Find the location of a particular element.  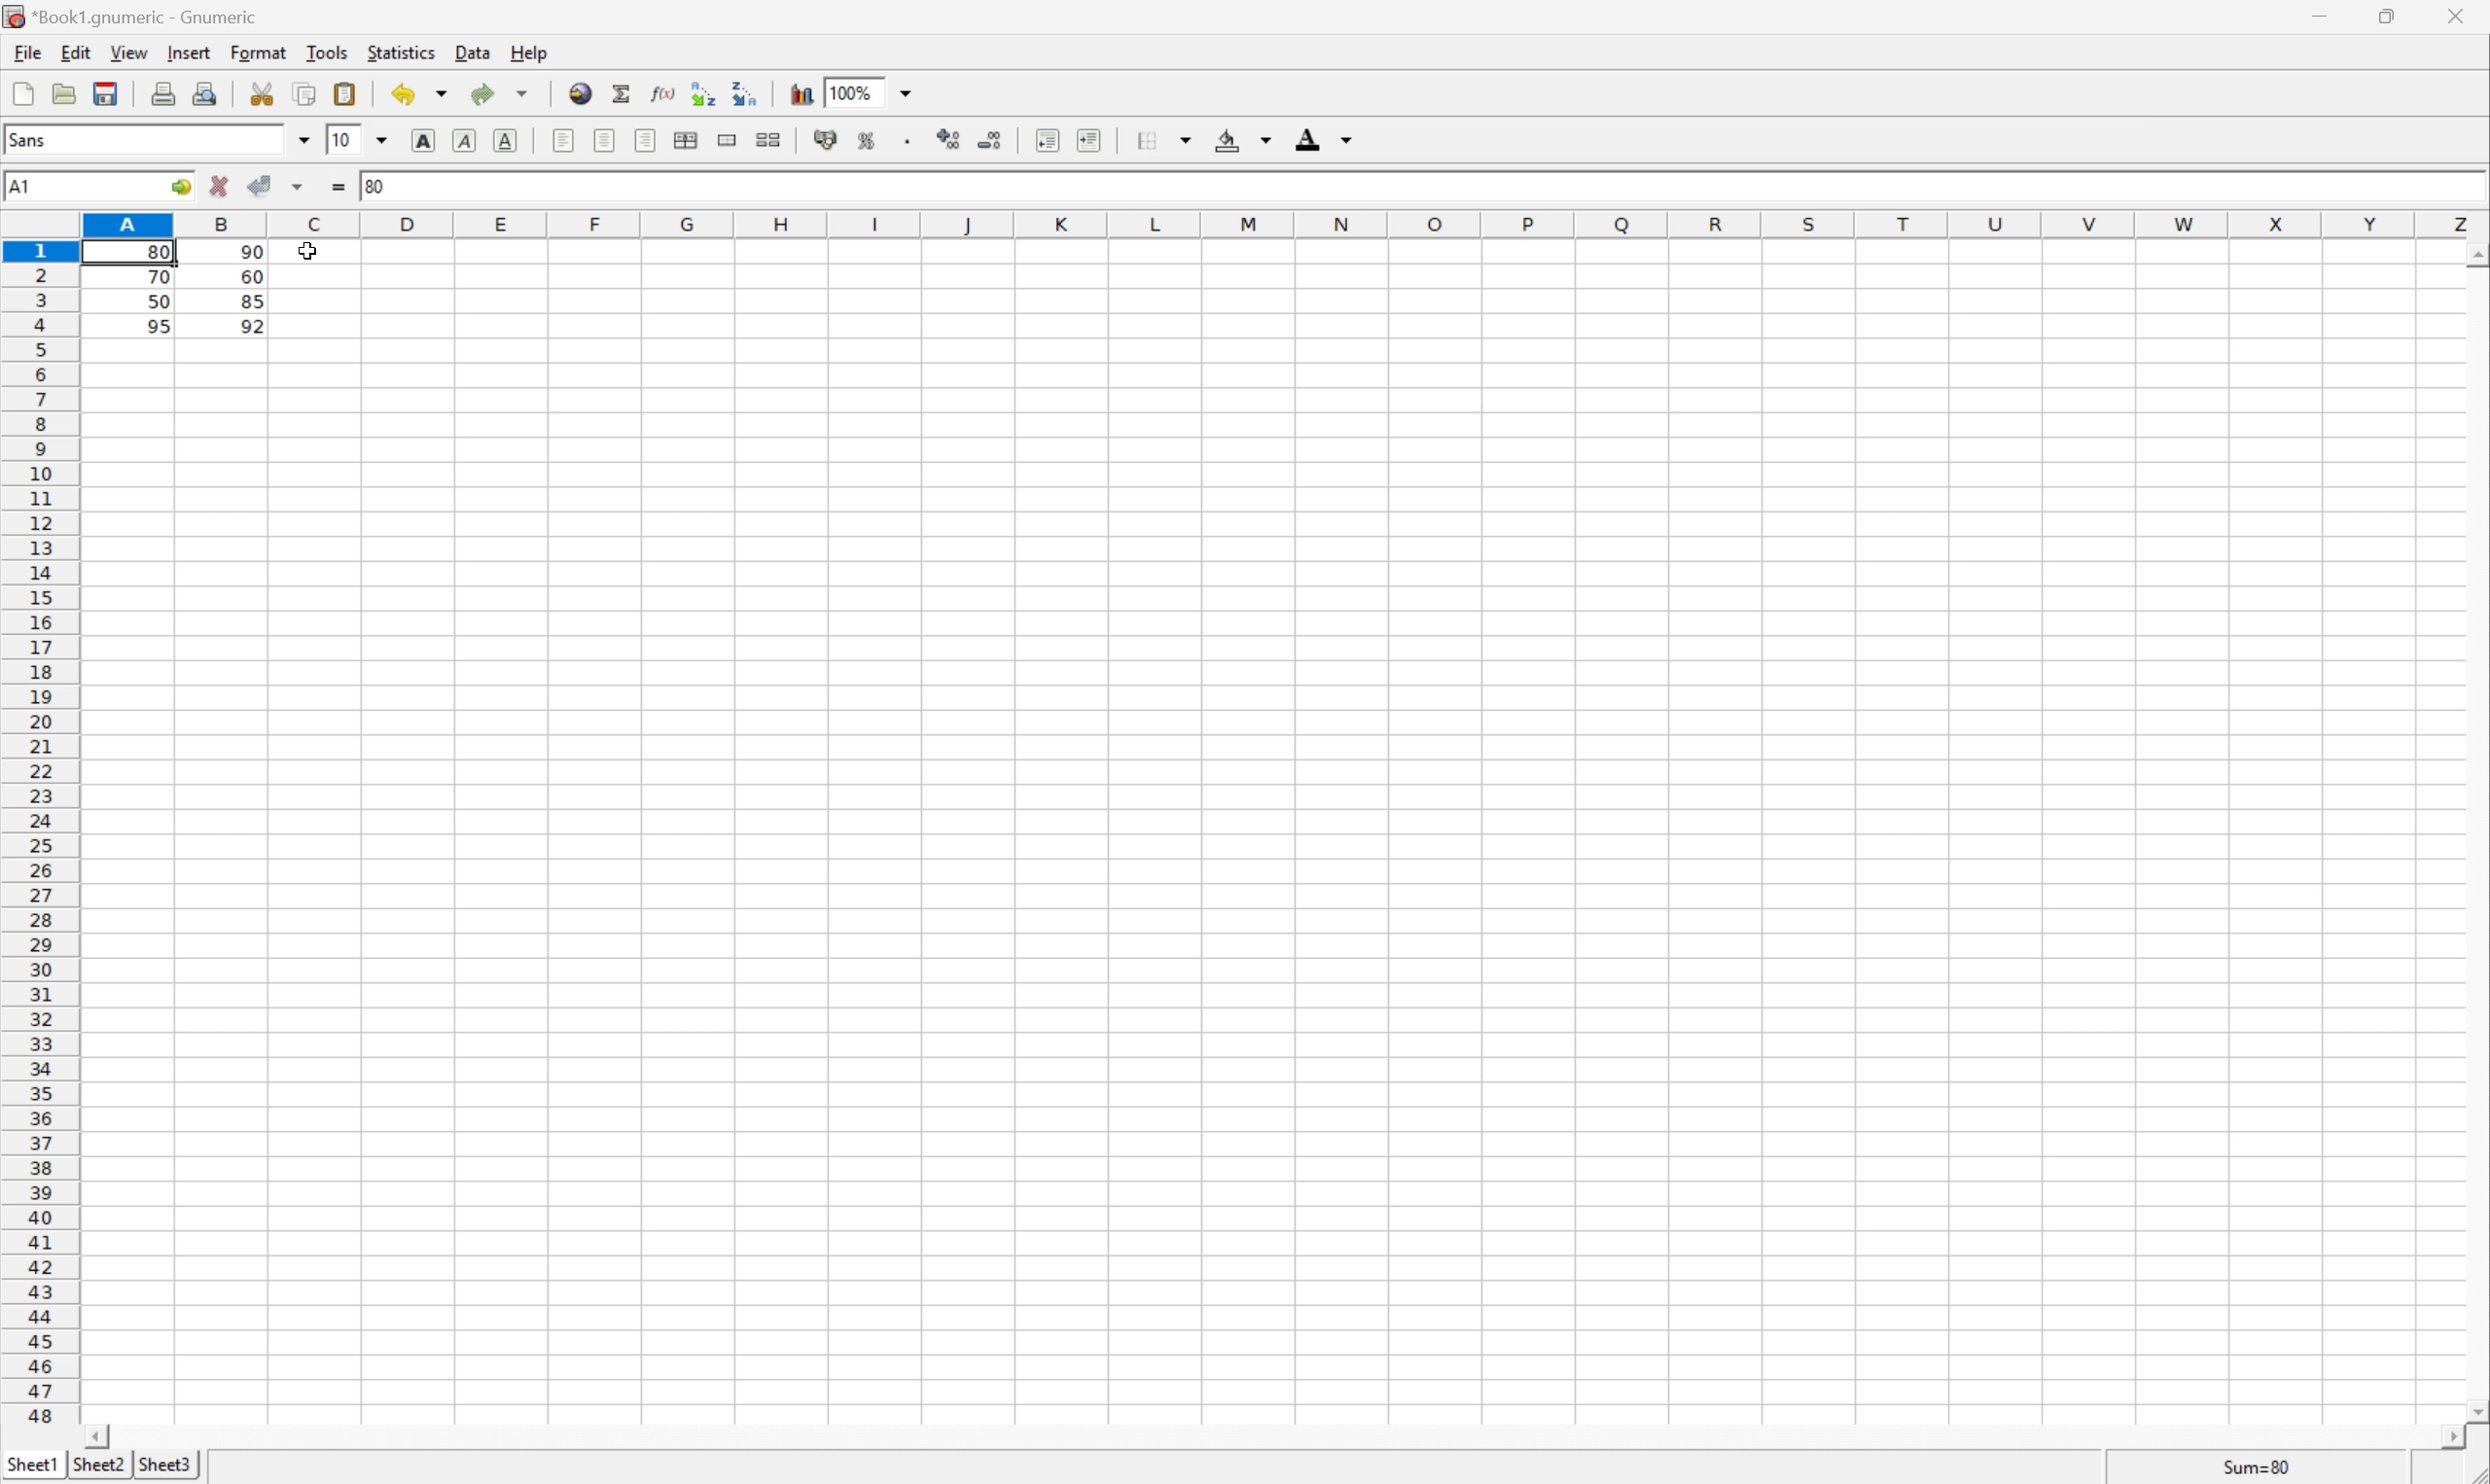

Undo is located at coordinates (403, 95).